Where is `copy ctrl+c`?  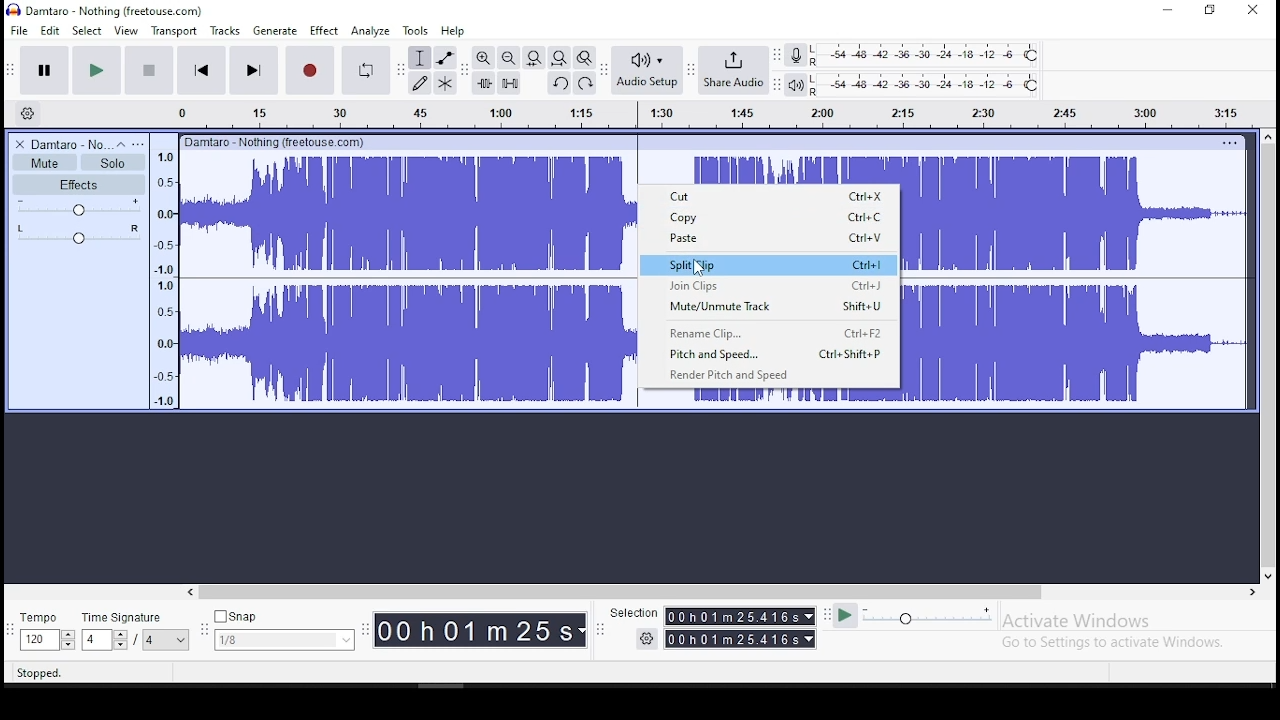 copy ctrl+c is located at coordinates (773, 215).